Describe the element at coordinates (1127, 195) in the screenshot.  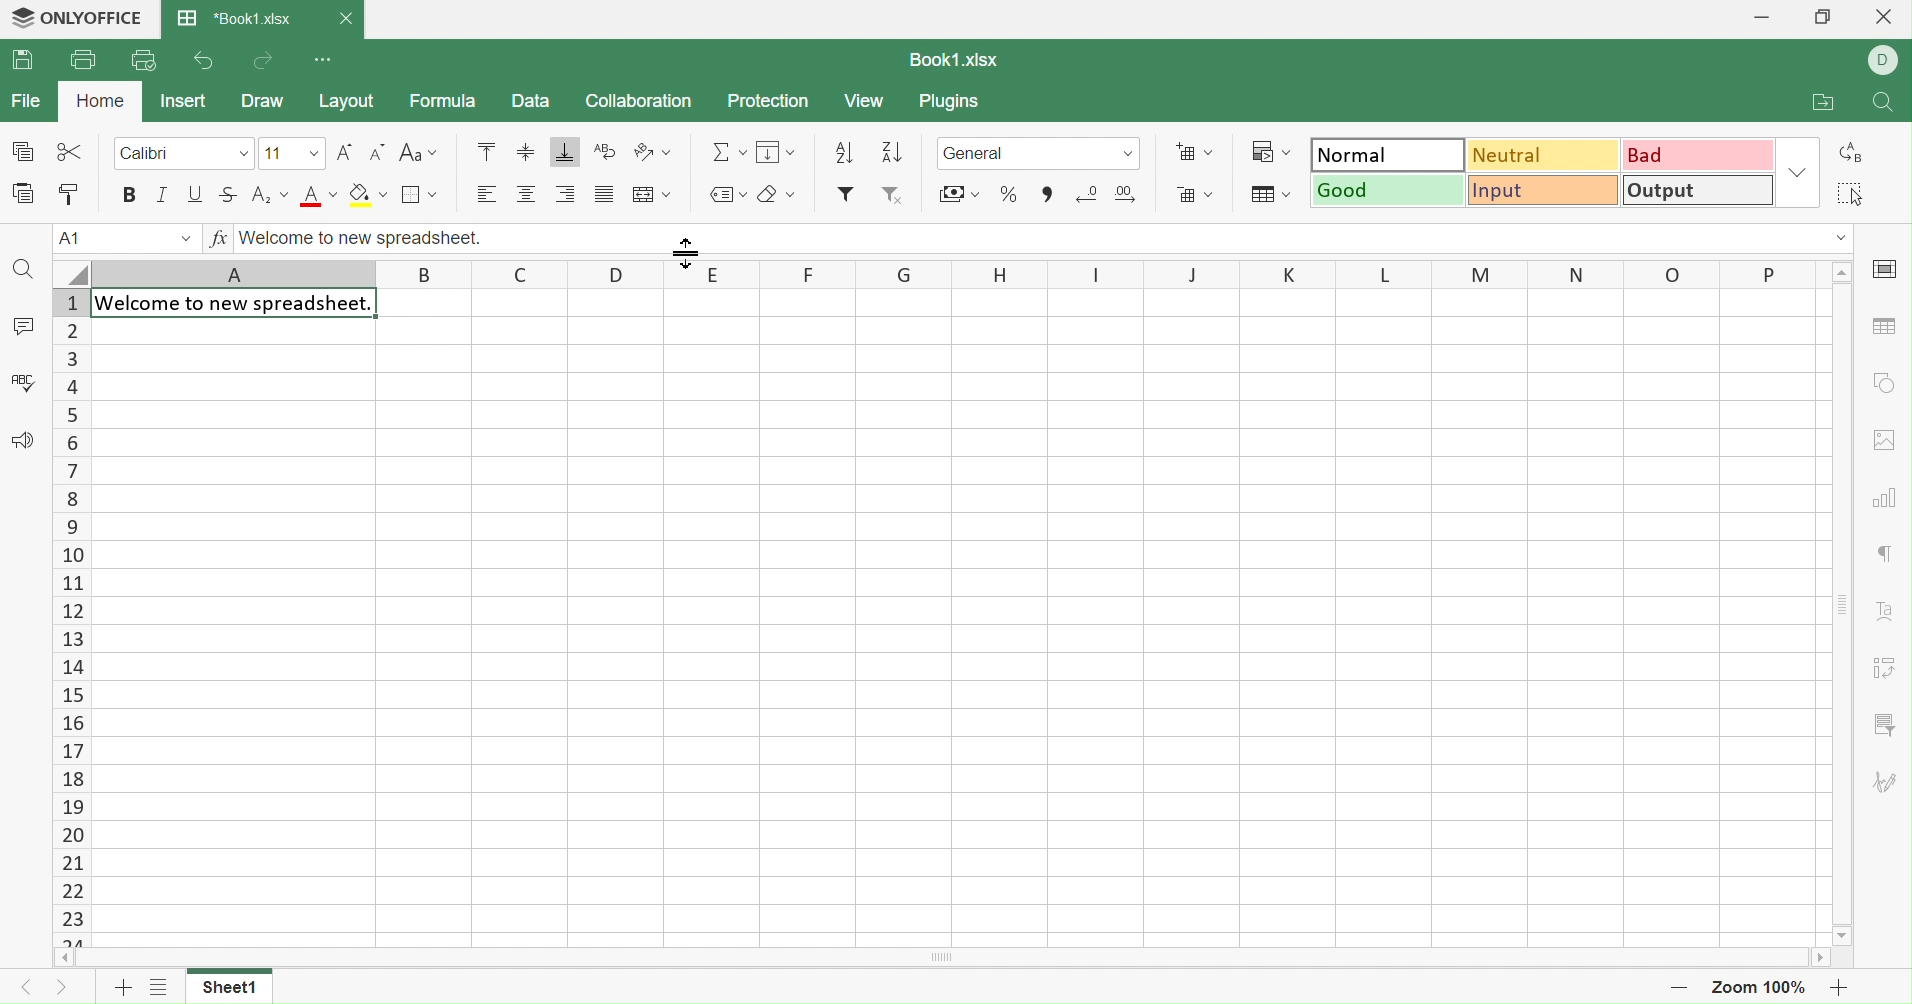
I see `Increase decimal` at that location.